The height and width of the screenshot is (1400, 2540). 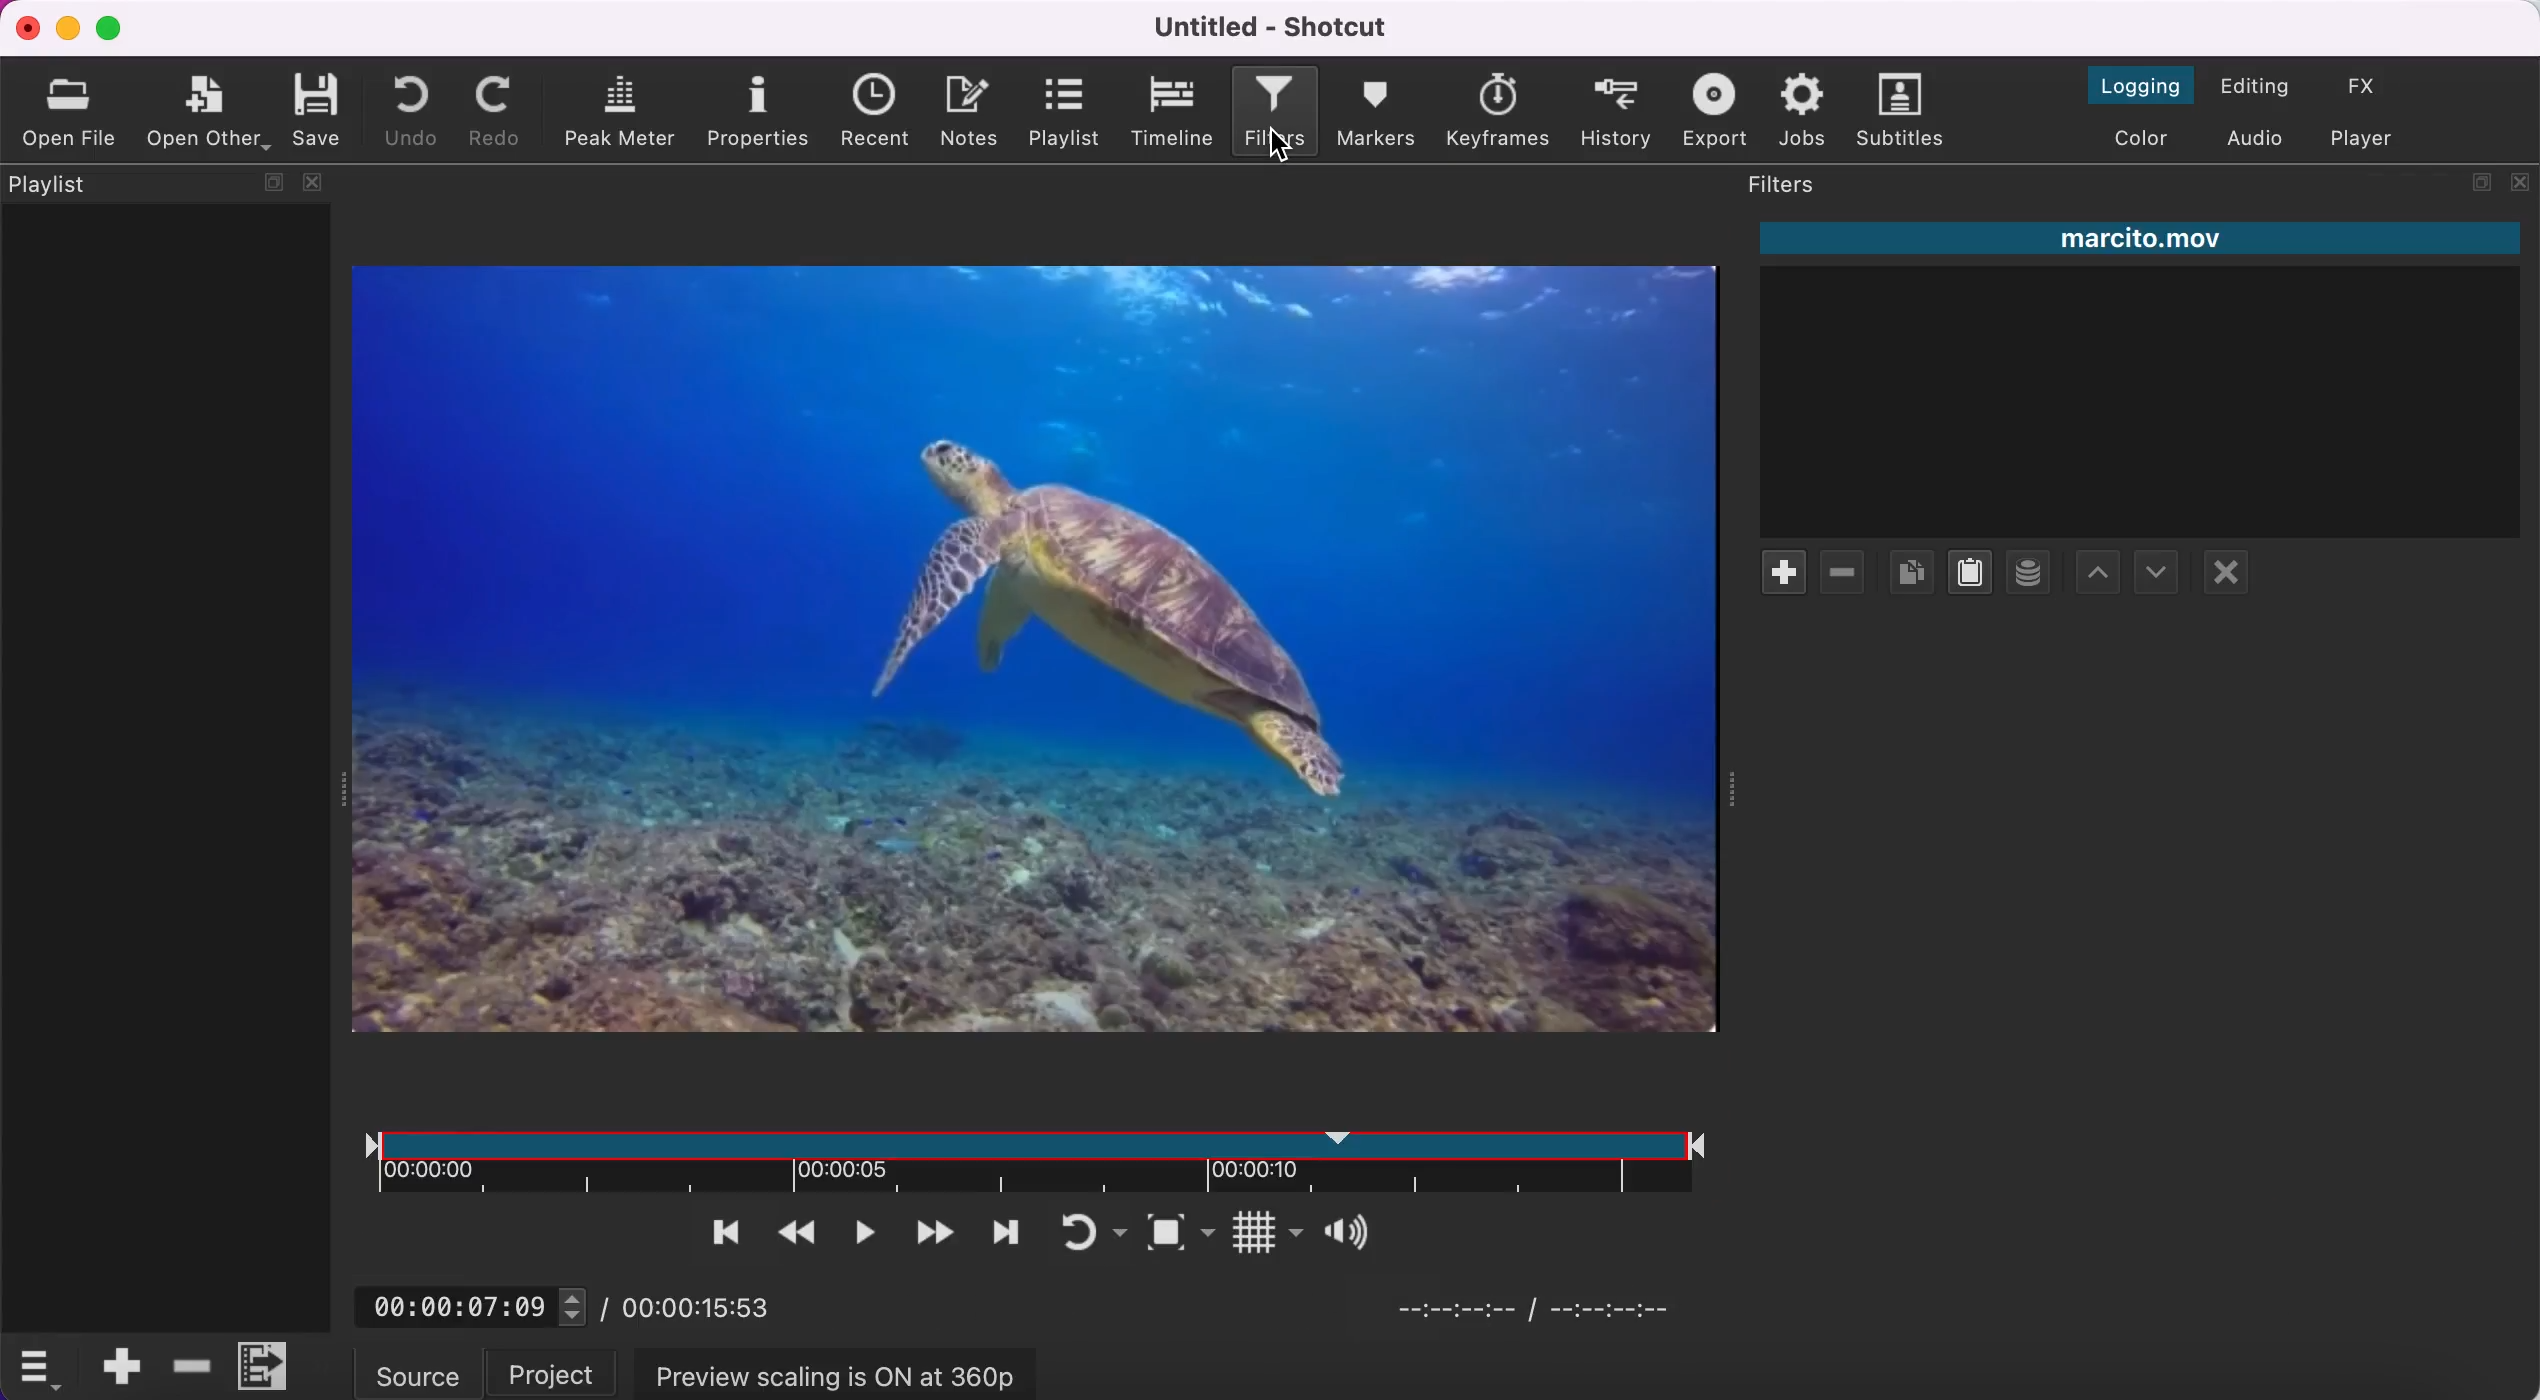 What do you see at coordinates (2137, 239) in the screenshot?
I see `marcito.mov` at bounding box center [2137, 239].